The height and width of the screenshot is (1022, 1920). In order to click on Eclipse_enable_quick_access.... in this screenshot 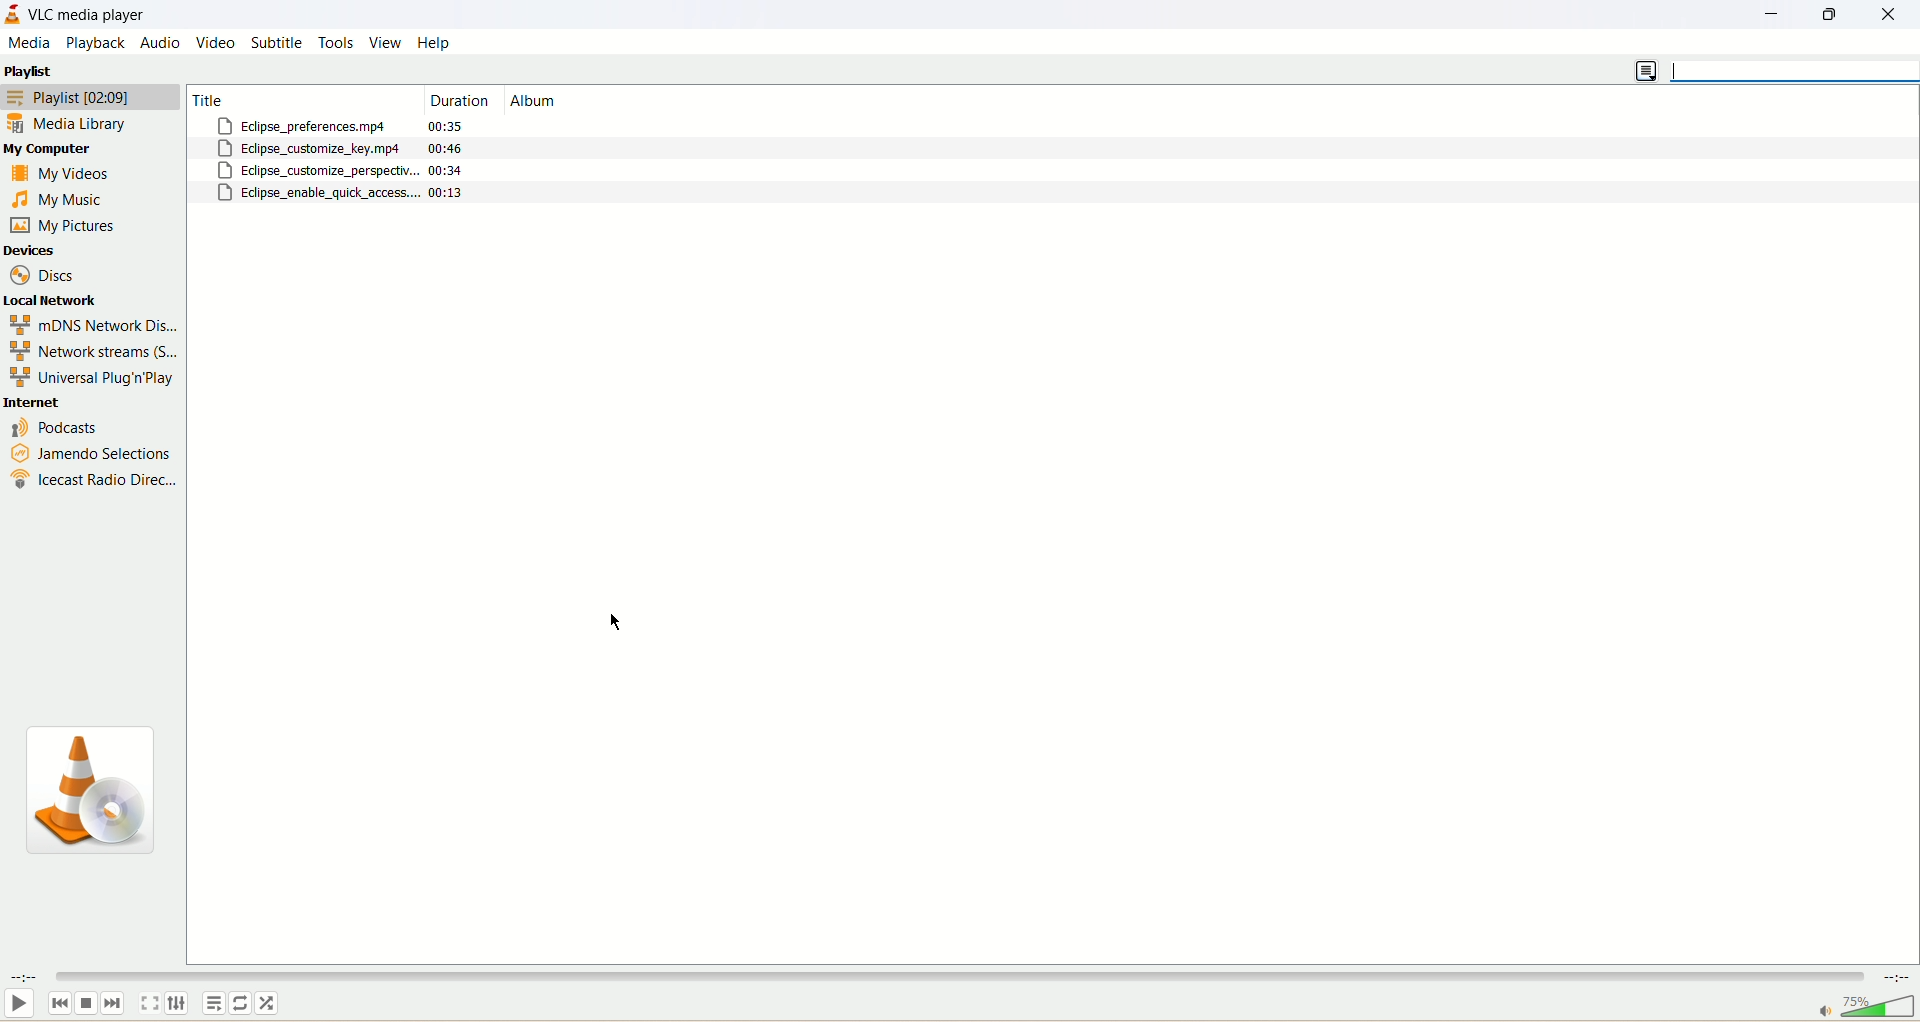, I will do `click(317, 192)`.